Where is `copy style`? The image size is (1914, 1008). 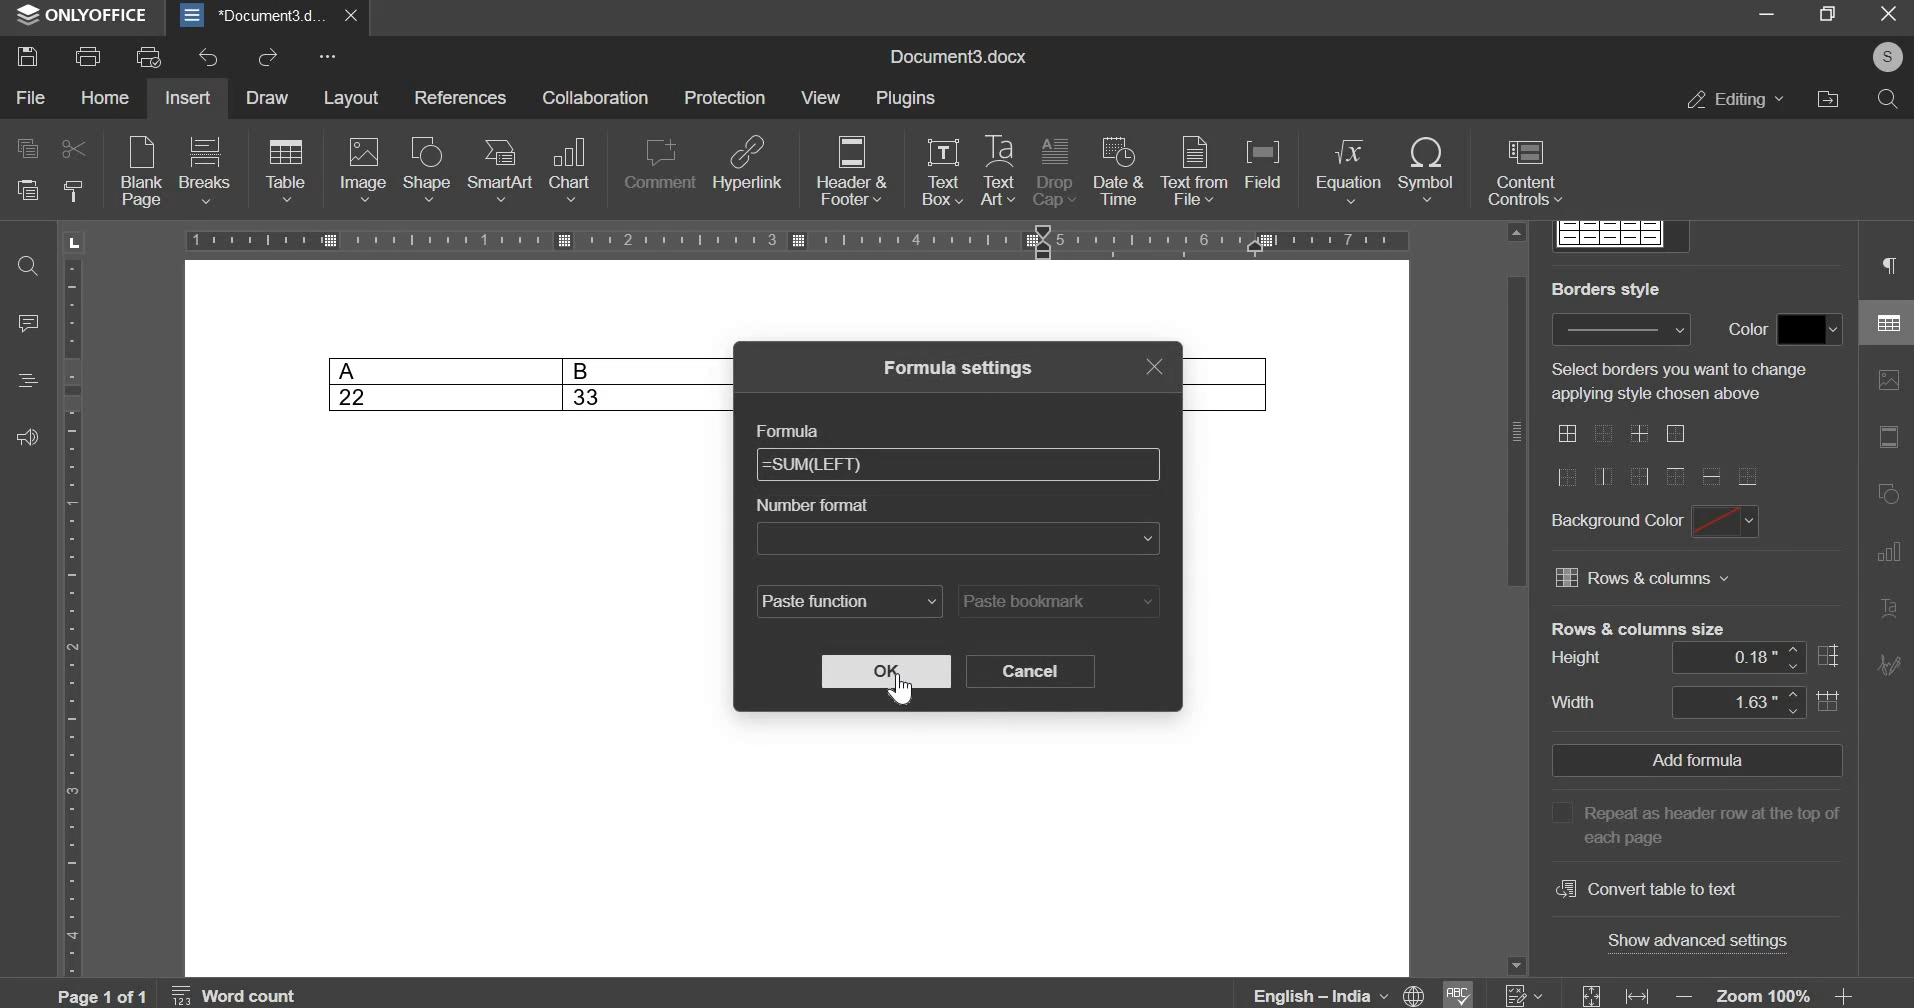
copy style is located at coordinates (74, 190).